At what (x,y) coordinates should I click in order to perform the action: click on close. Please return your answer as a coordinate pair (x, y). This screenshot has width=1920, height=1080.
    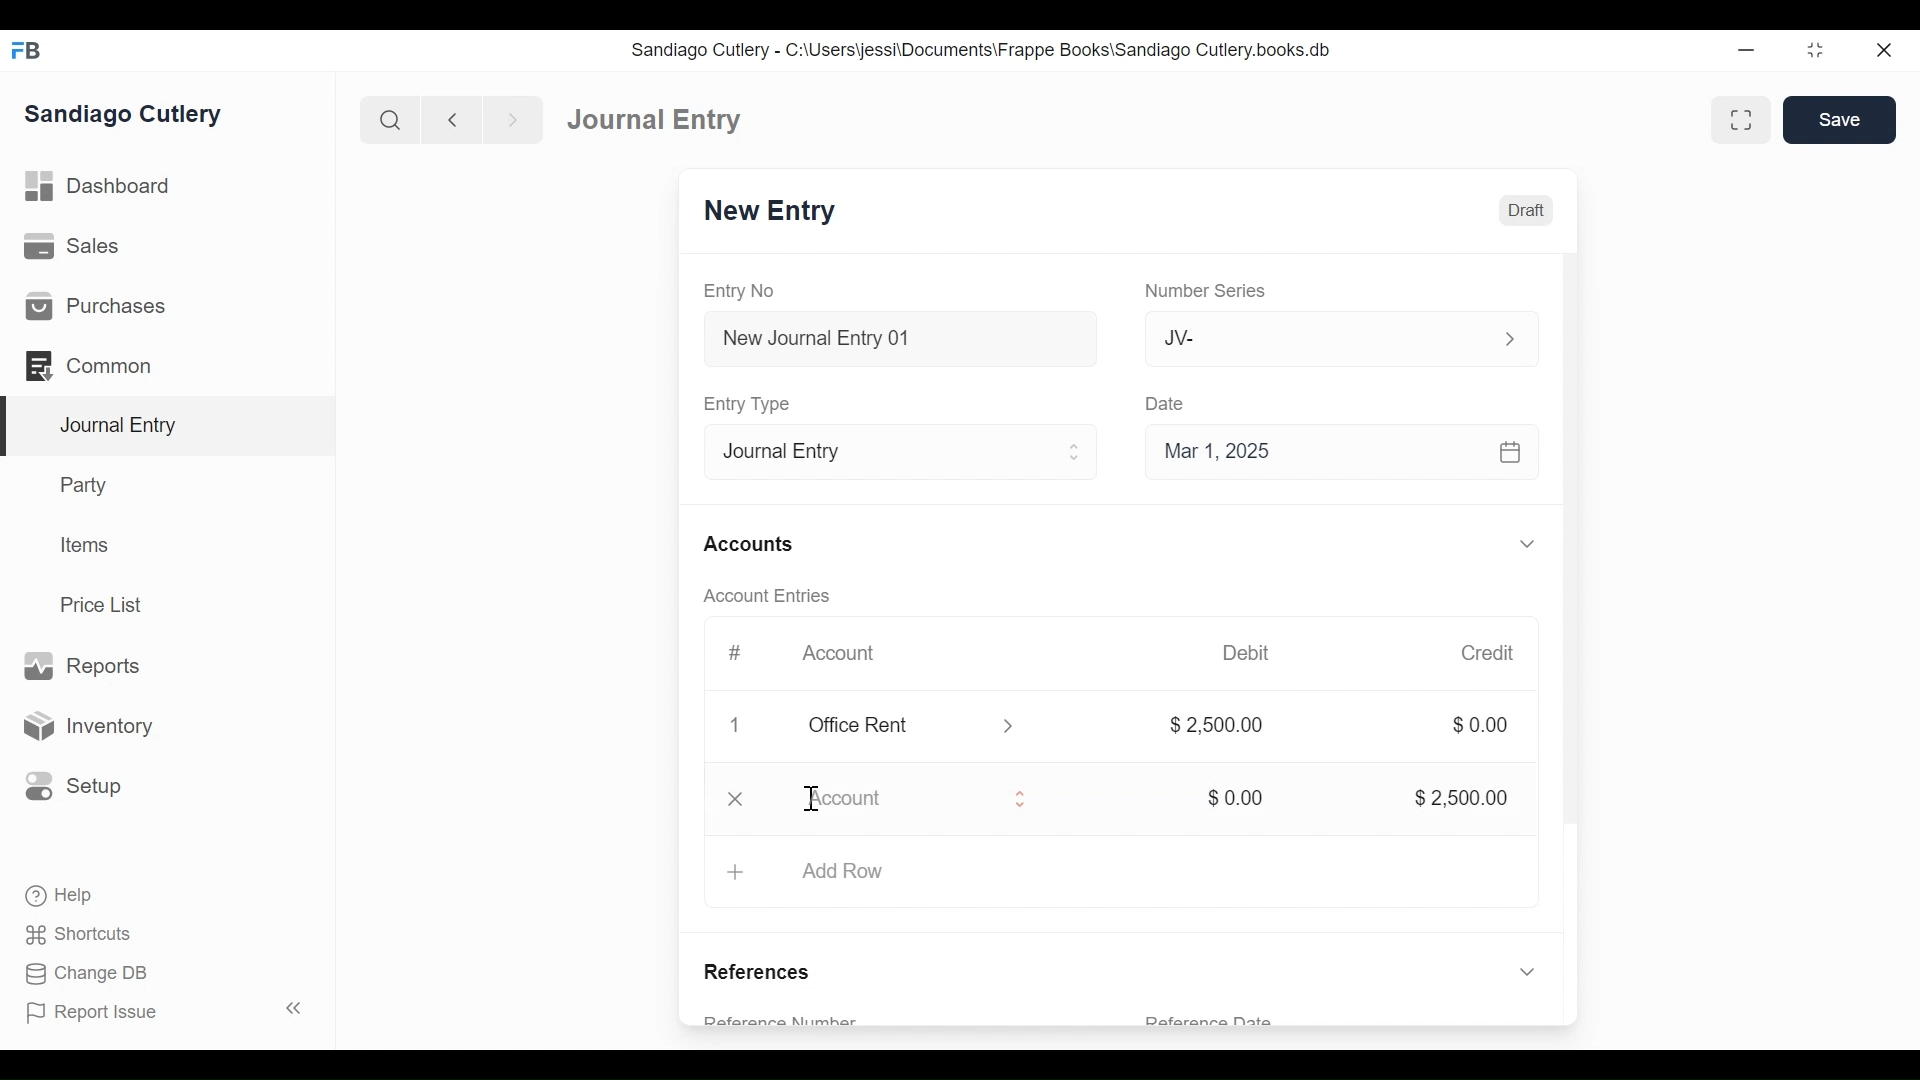
    Looking at the image, I should click on (1891, 48).